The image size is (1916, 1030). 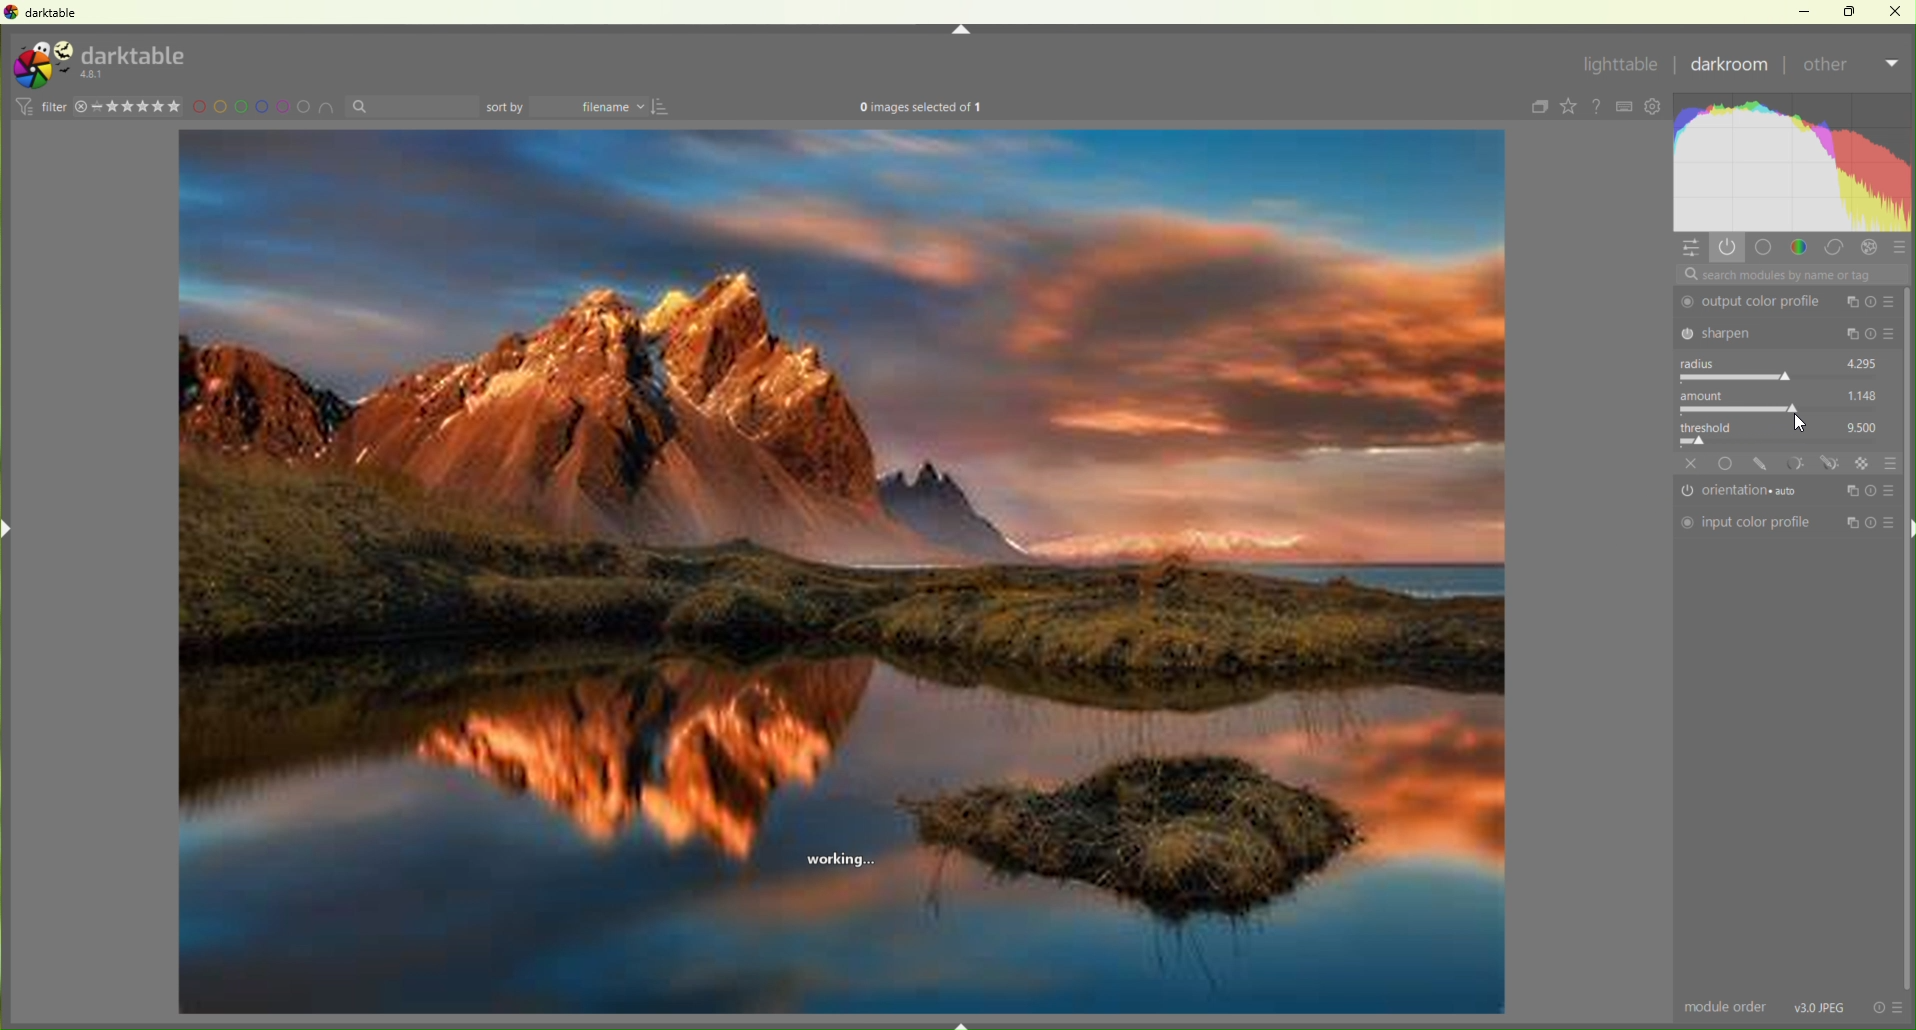 What do you see at coordinates (1801, 422) in the screenshot?
I see `cursor` at bounding box center [1801, 422].